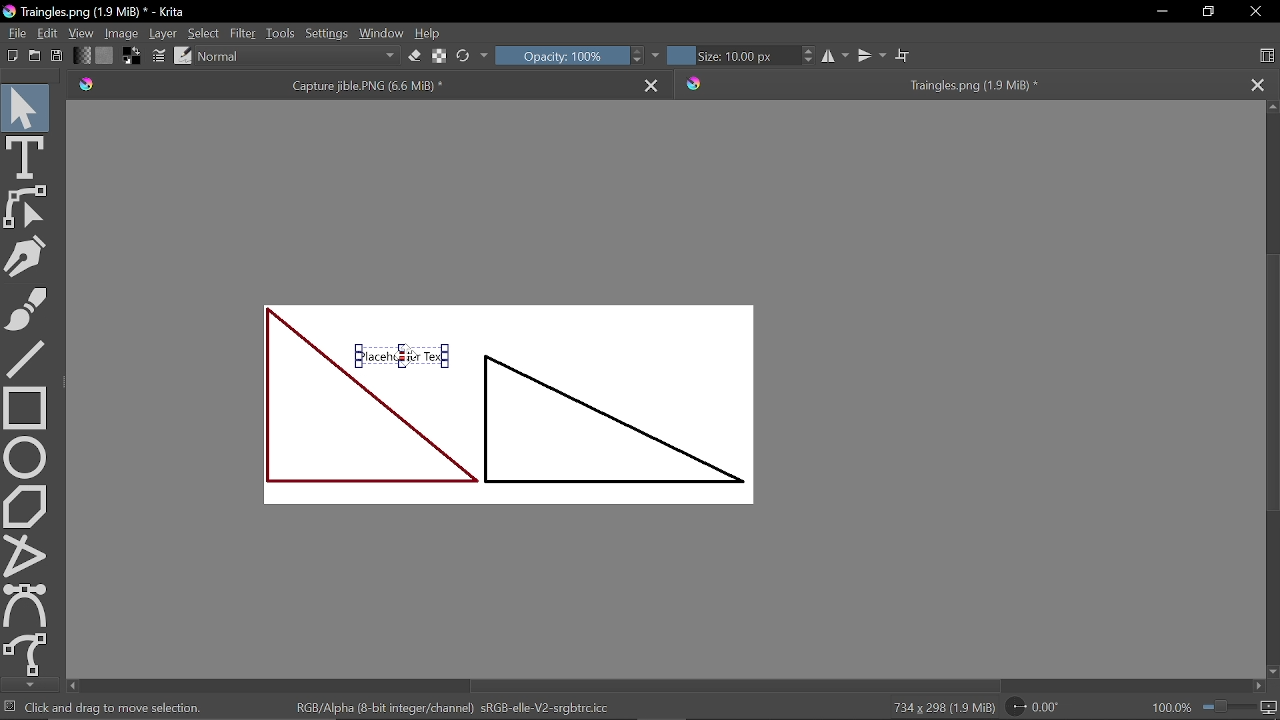  I want to click on Open document, so click(34, 56).